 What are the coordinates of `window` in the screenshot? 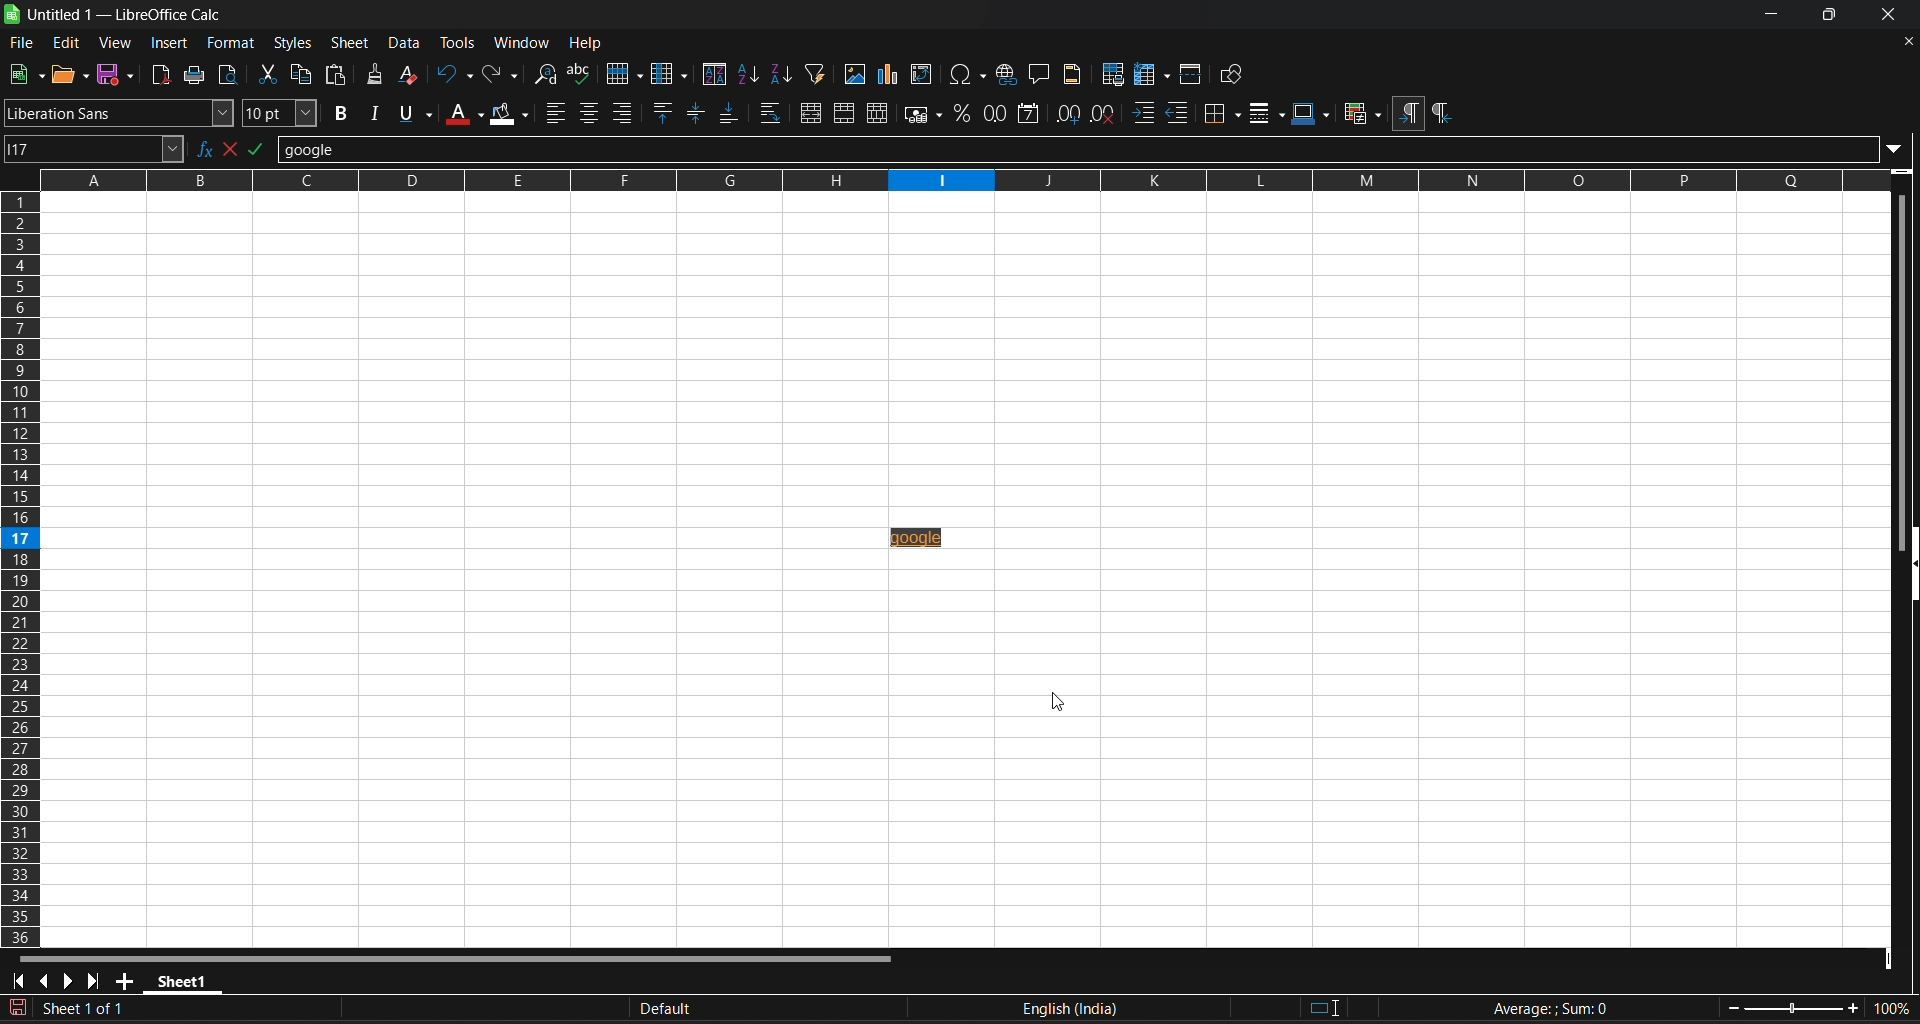 It's located at (524, 40).